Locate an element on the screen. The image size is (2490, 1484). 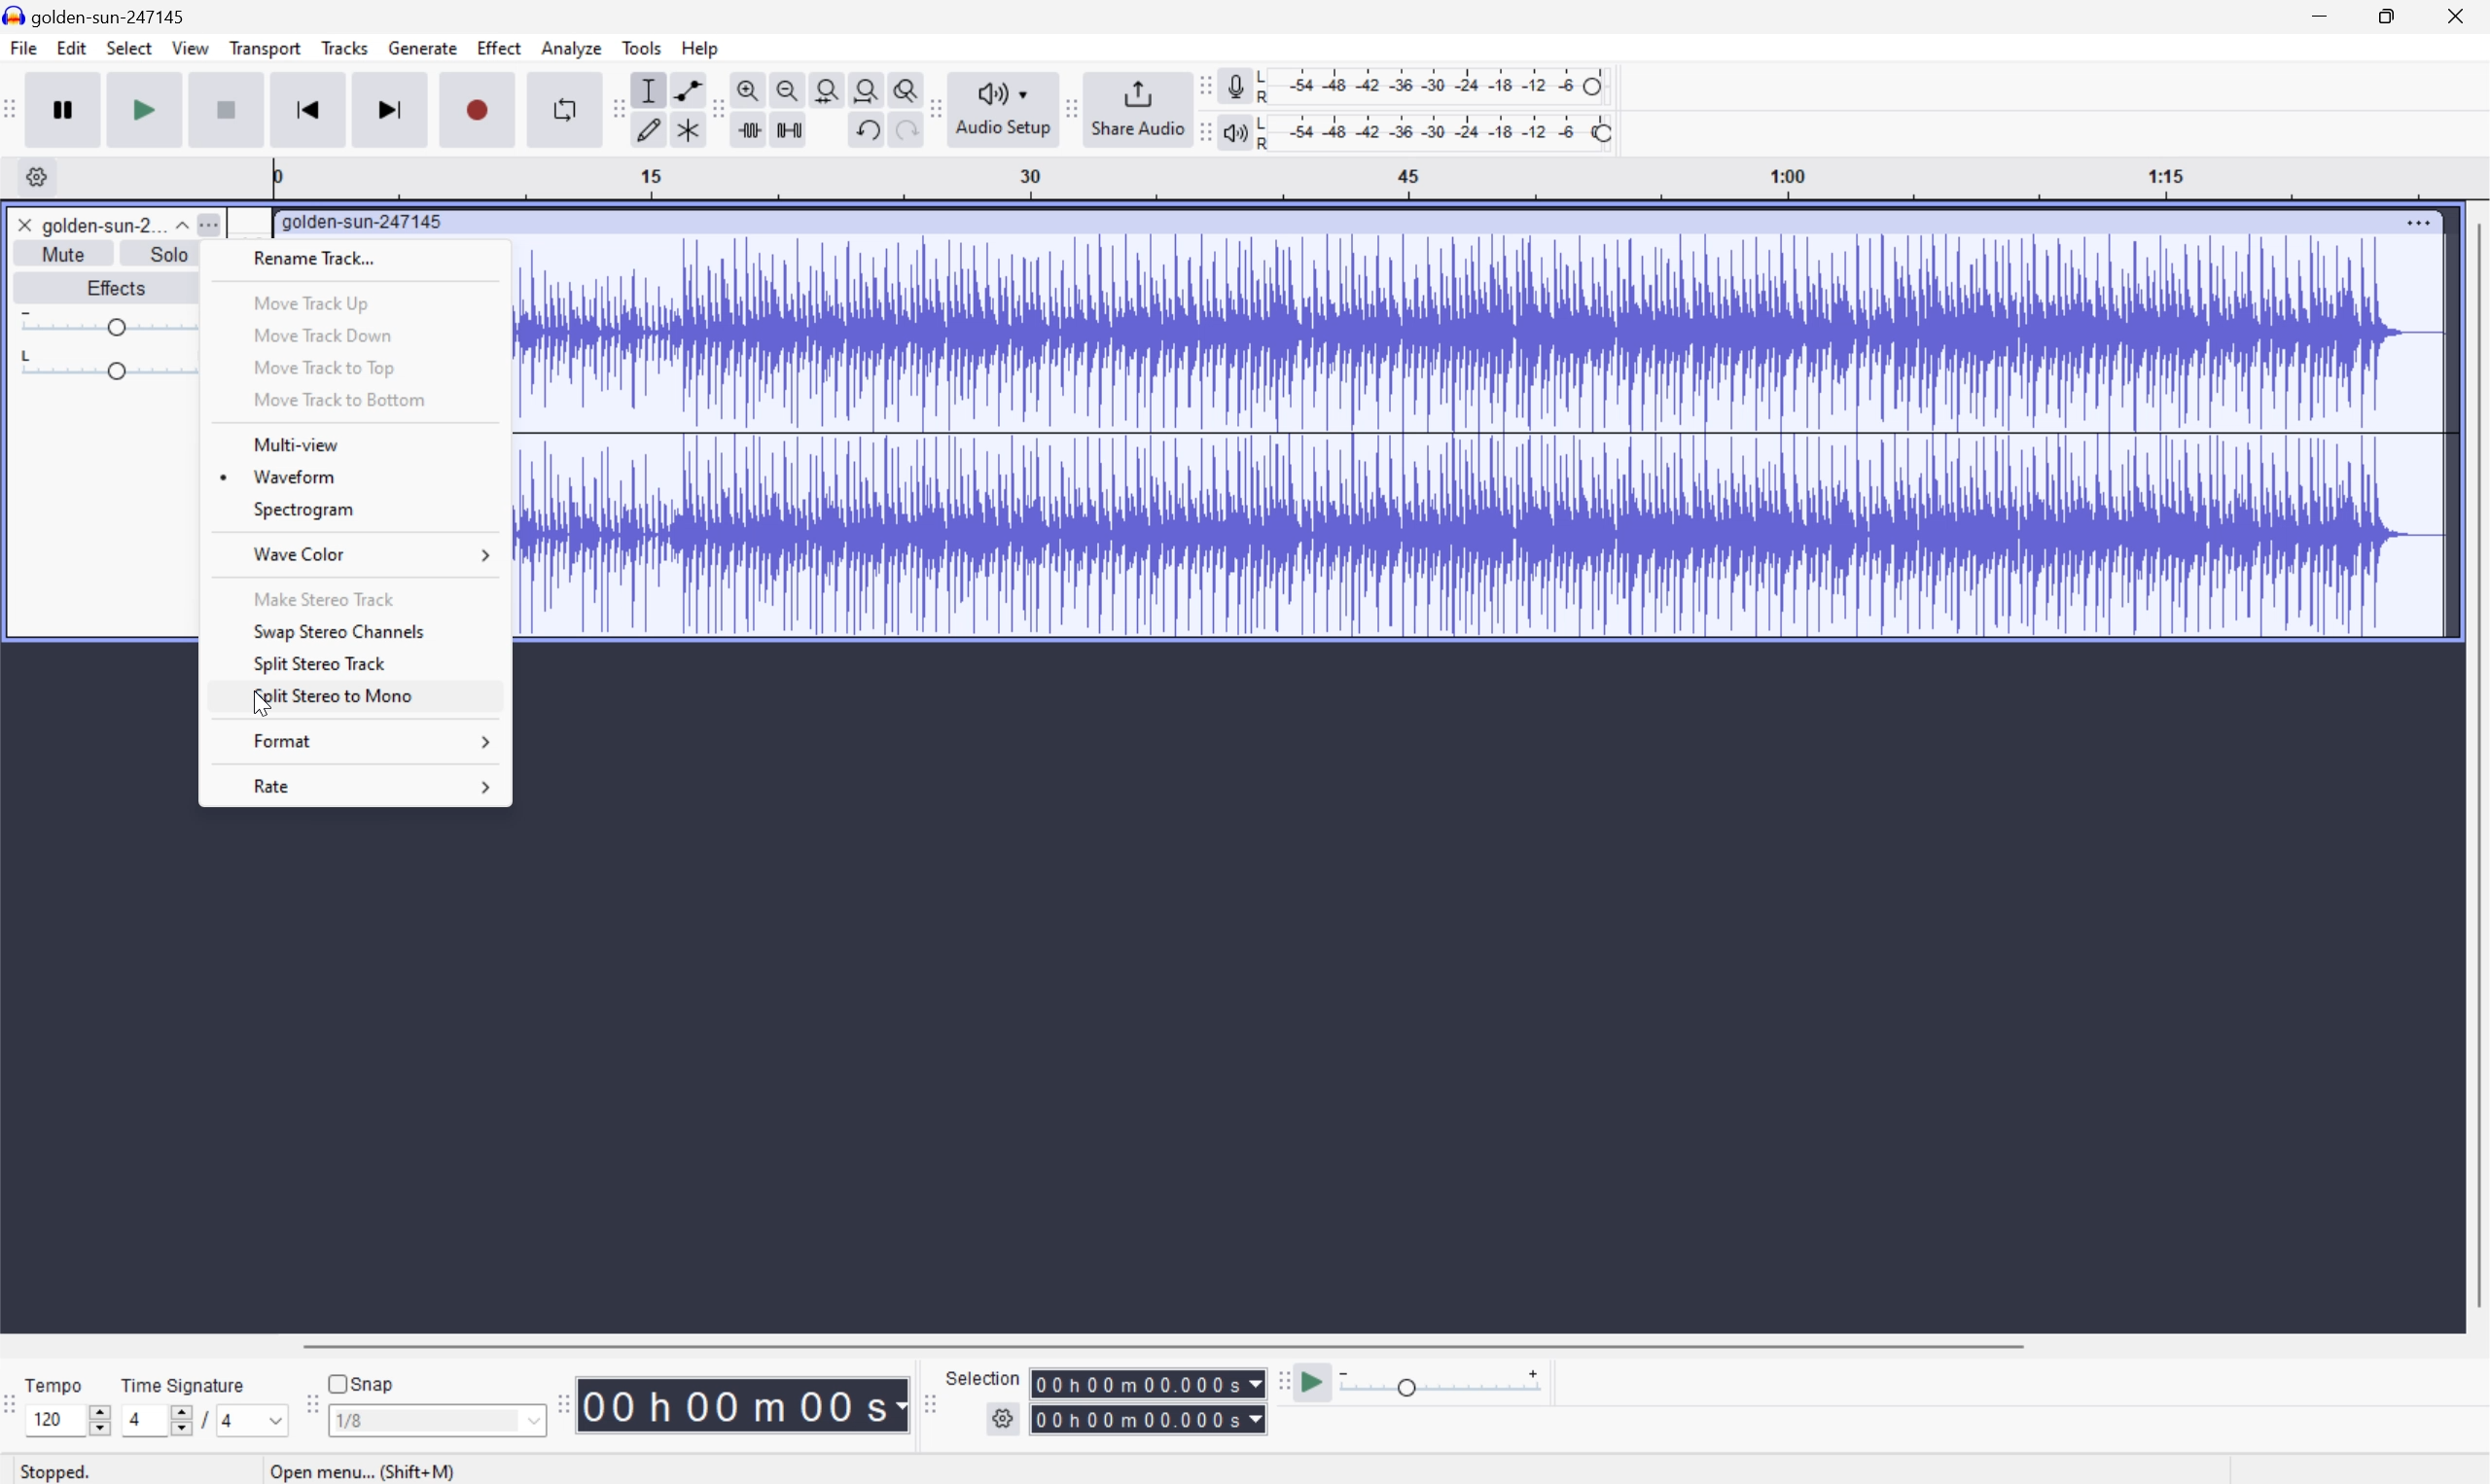
golden-sun-2 is located at coordinates (101, 227).